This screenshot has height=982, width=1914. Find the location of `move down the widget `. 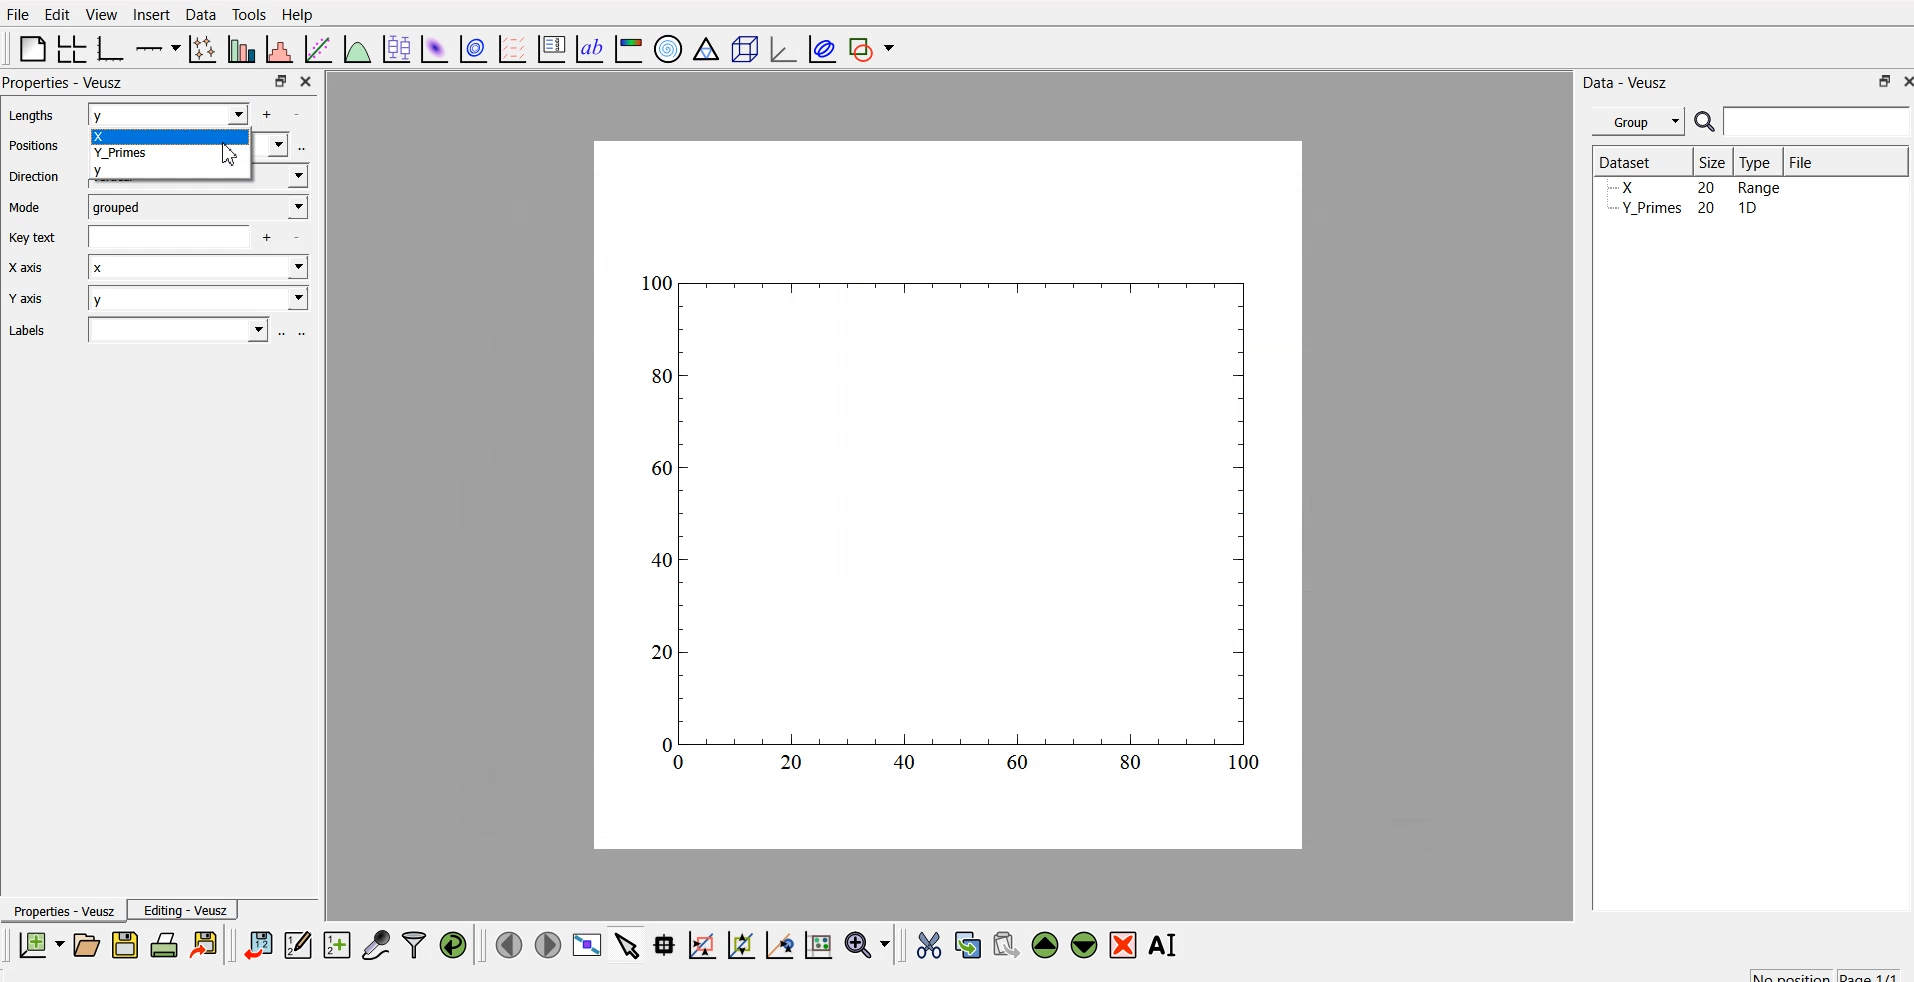

move down the widget  is located at coordinates (1082, 945).